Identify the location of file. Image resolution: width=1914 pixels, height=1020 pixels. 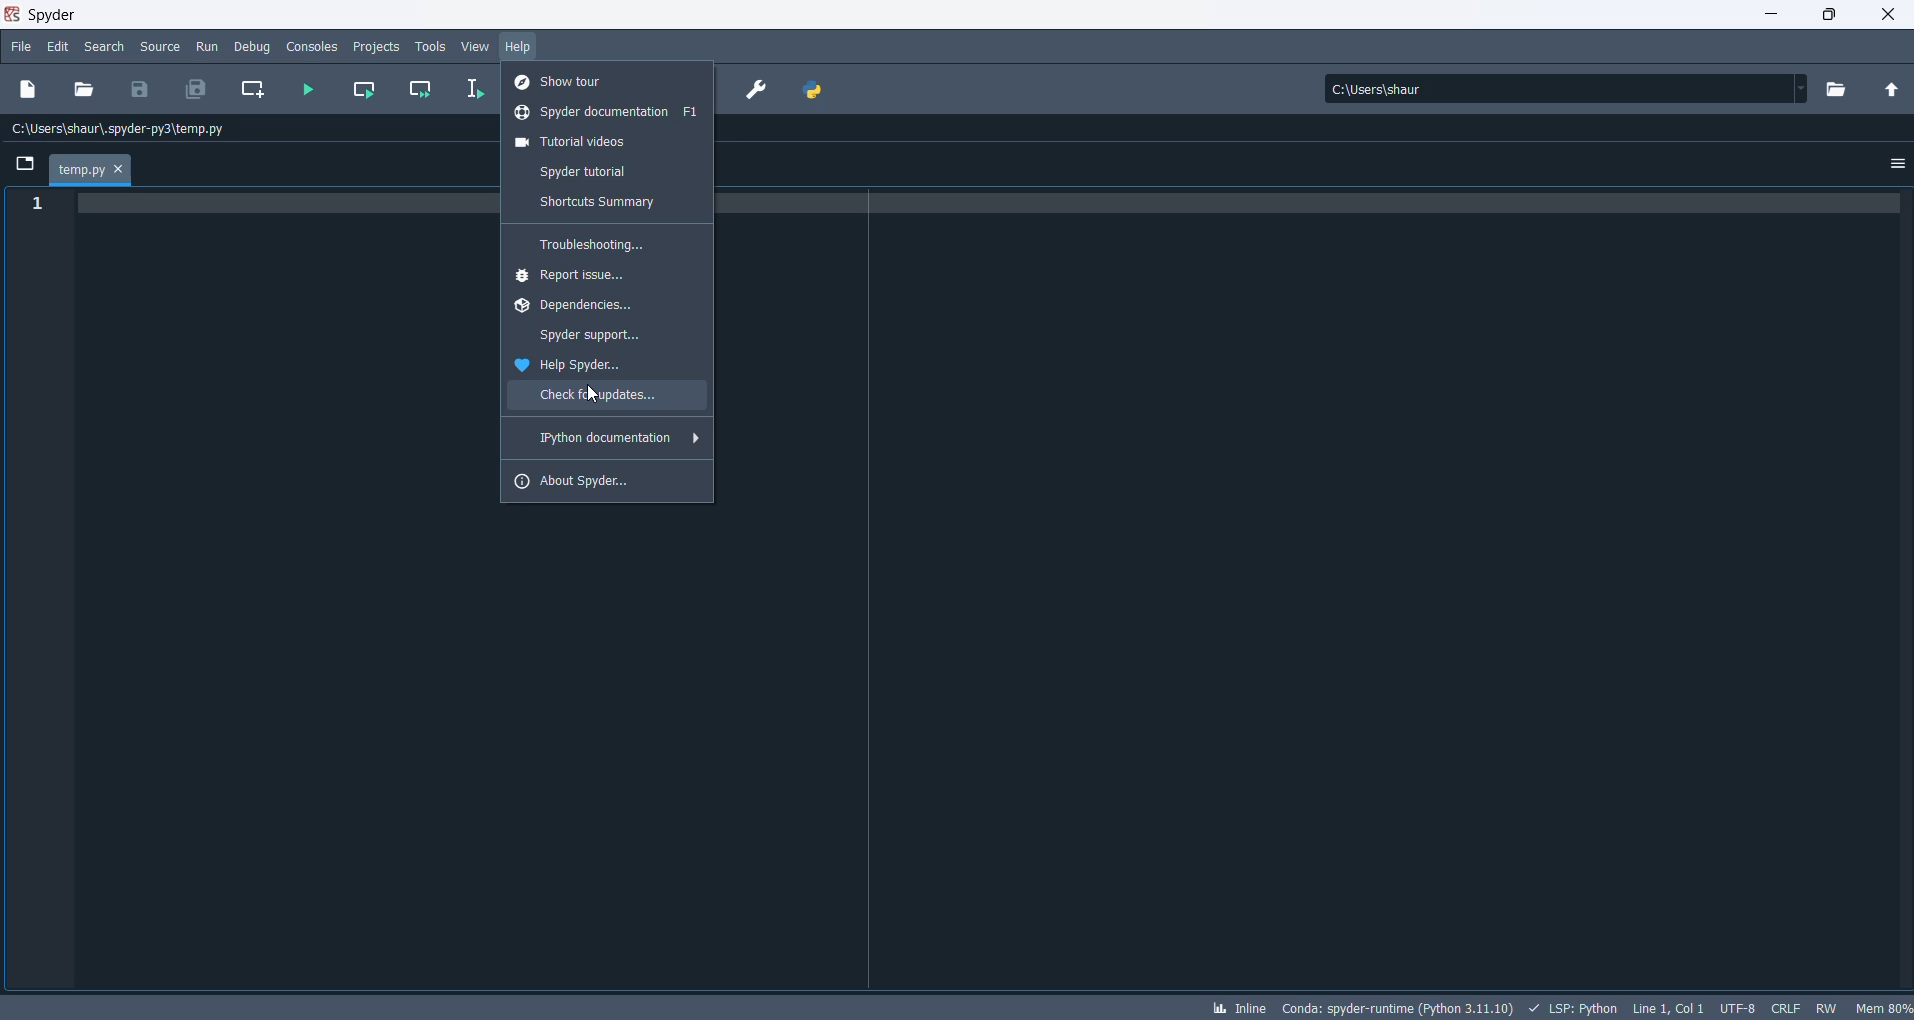
(19, 50).